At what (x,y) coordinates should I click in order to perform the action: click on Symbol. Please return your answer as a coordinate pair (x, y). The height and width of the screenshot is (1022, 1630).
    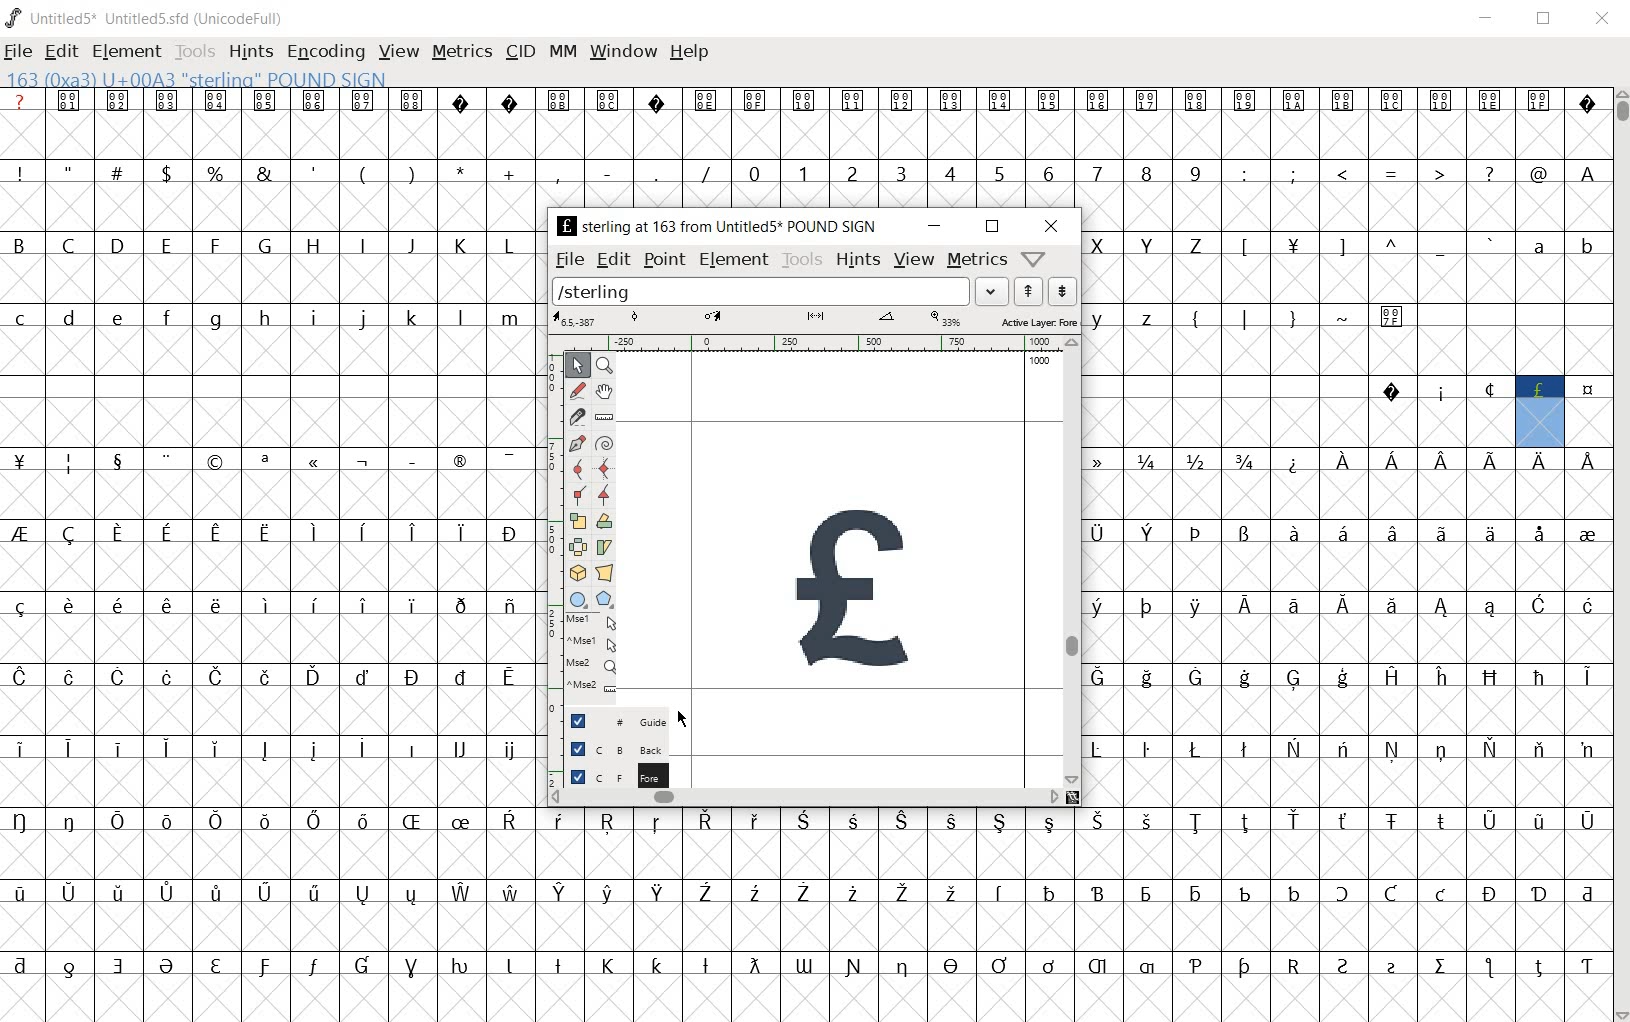
    Looking at the image, I should click on (1490, 893).